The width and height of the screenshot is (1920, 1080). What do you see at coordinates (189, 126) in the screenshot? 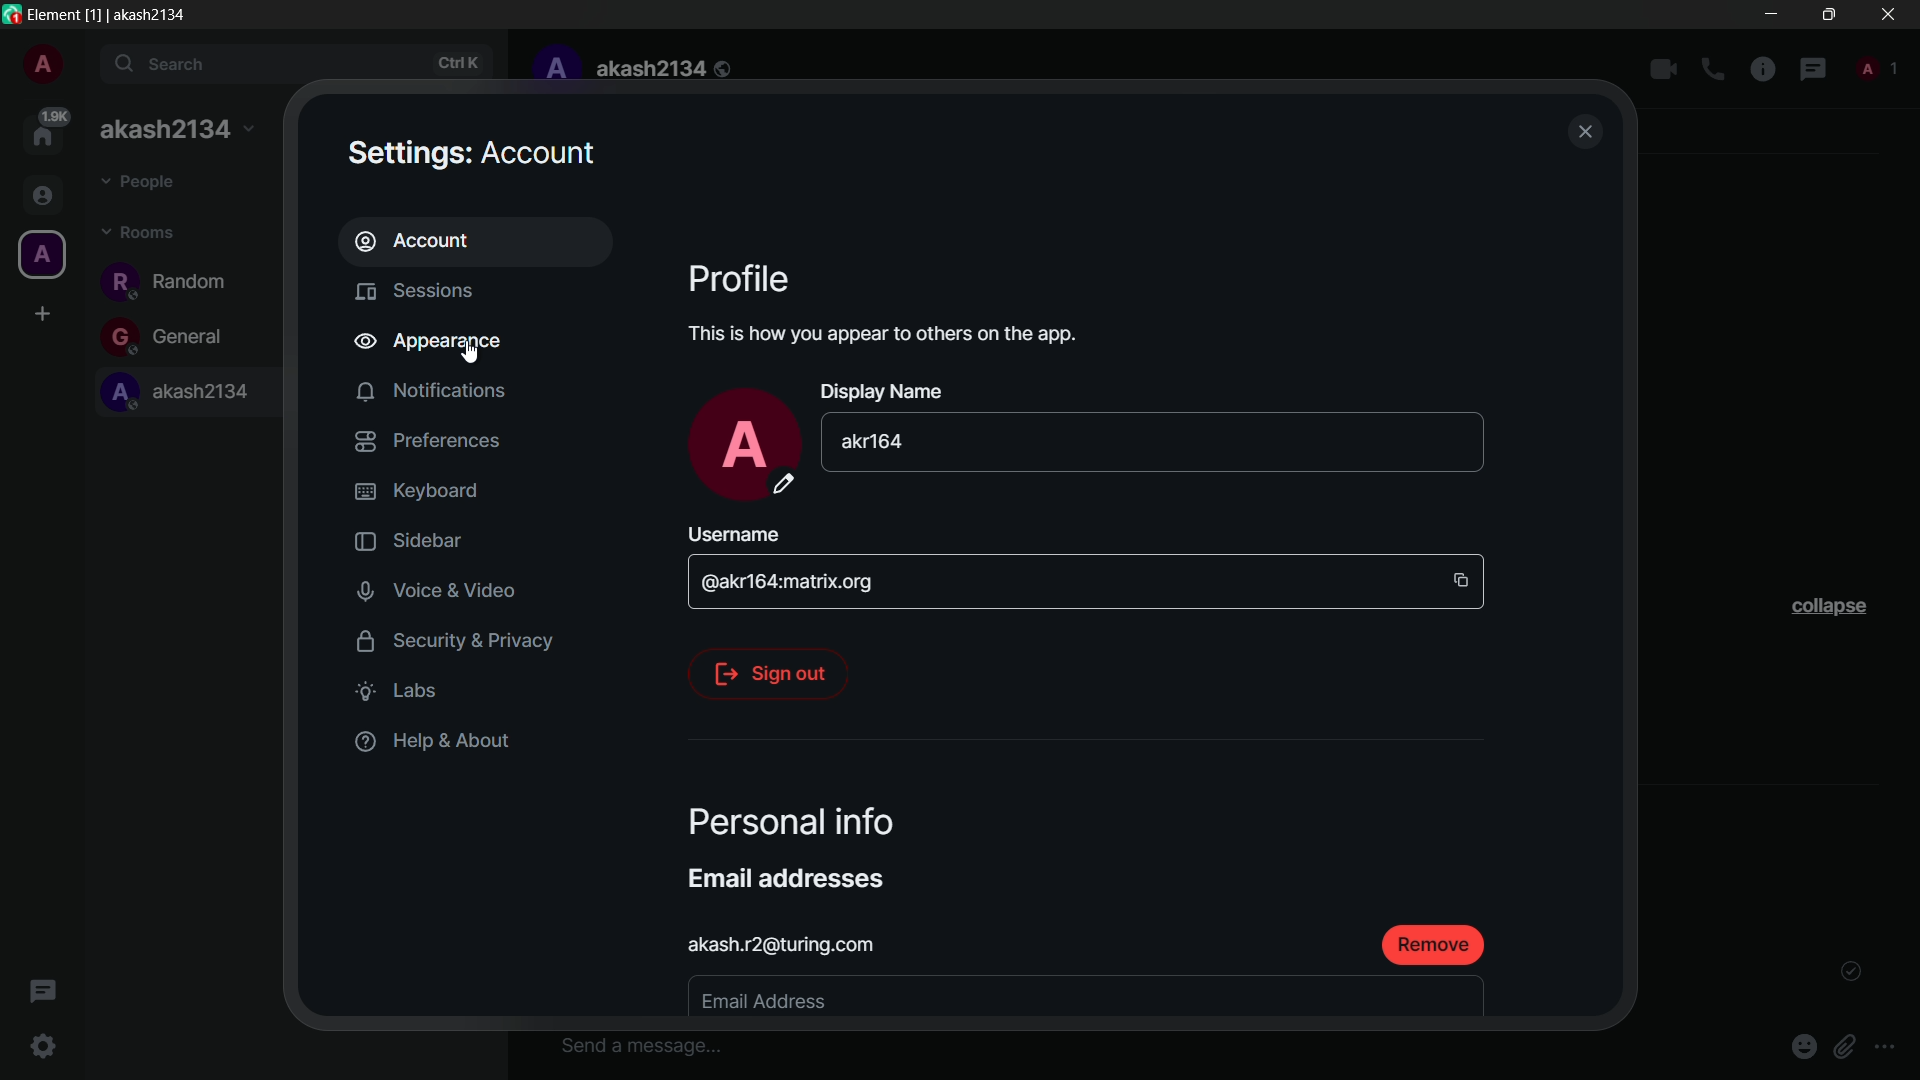
I see `expand` at bounding box center [189, 126].